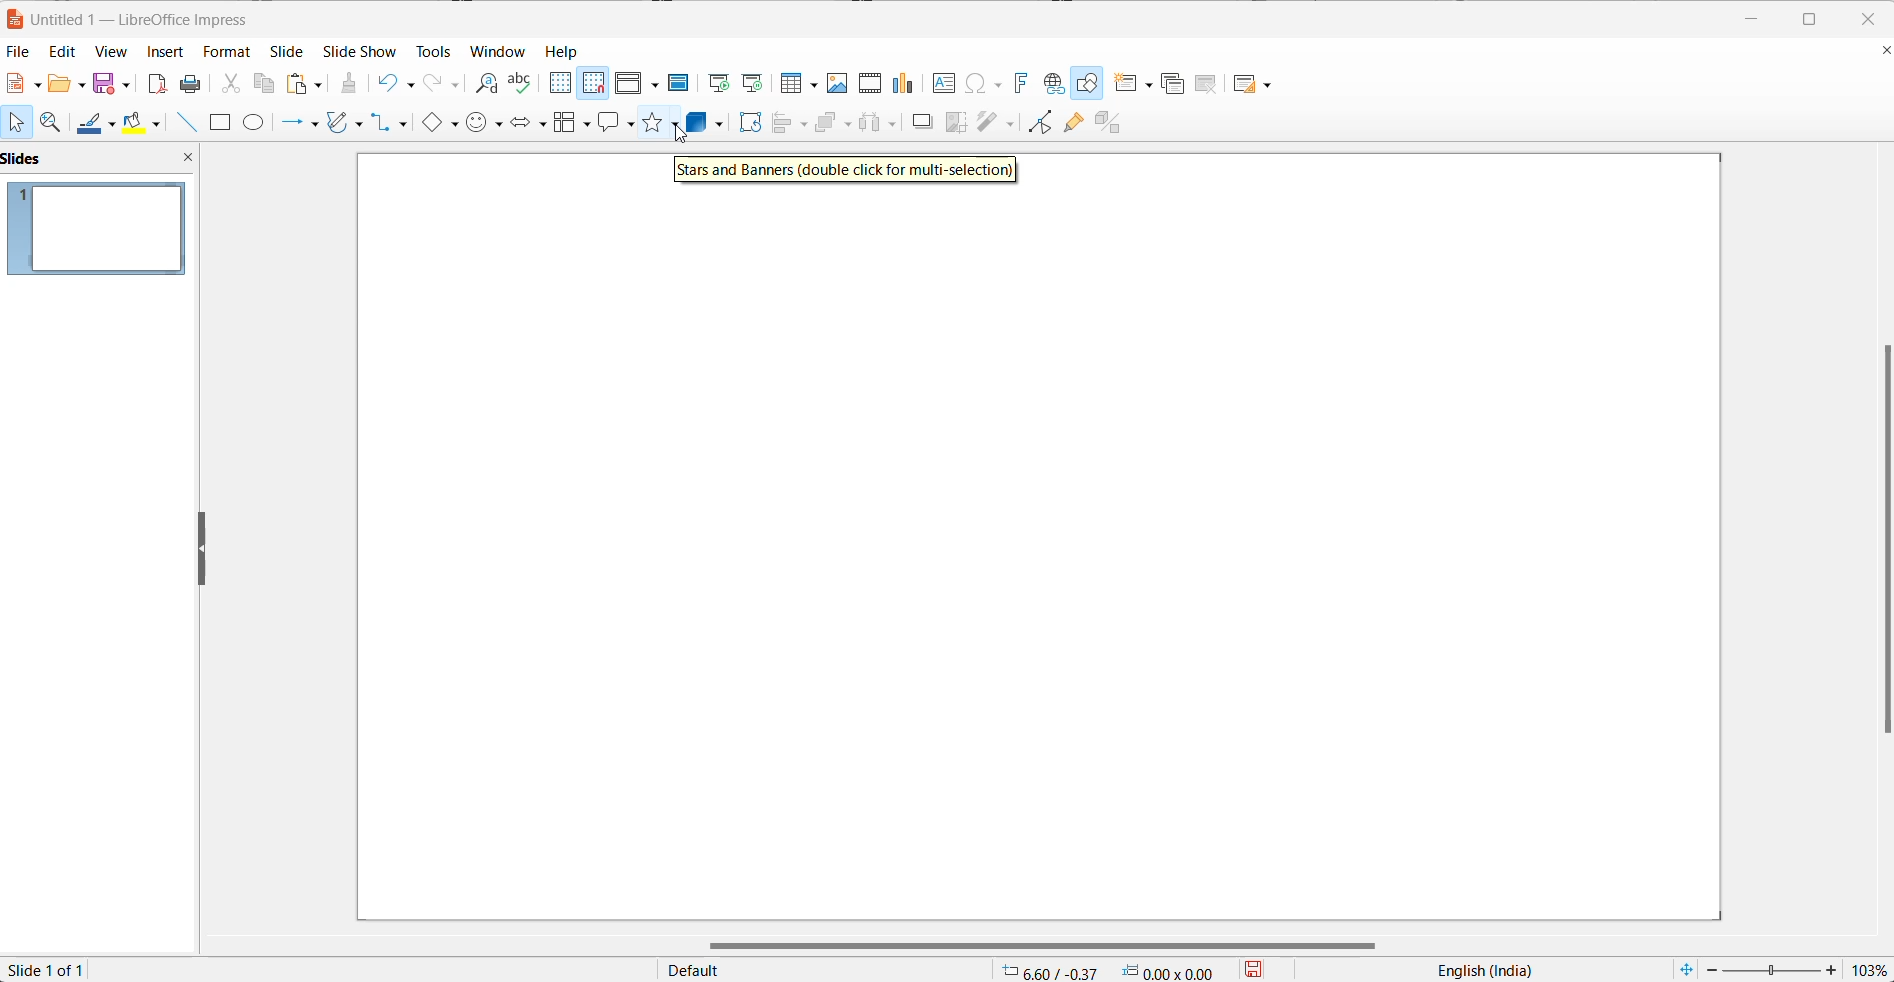 The height and width of the screenshot is (982, 1894). What do you see at coordinates (707, 123) in the screenshot?
I see `3d objects` at bounding box center [707, 123].